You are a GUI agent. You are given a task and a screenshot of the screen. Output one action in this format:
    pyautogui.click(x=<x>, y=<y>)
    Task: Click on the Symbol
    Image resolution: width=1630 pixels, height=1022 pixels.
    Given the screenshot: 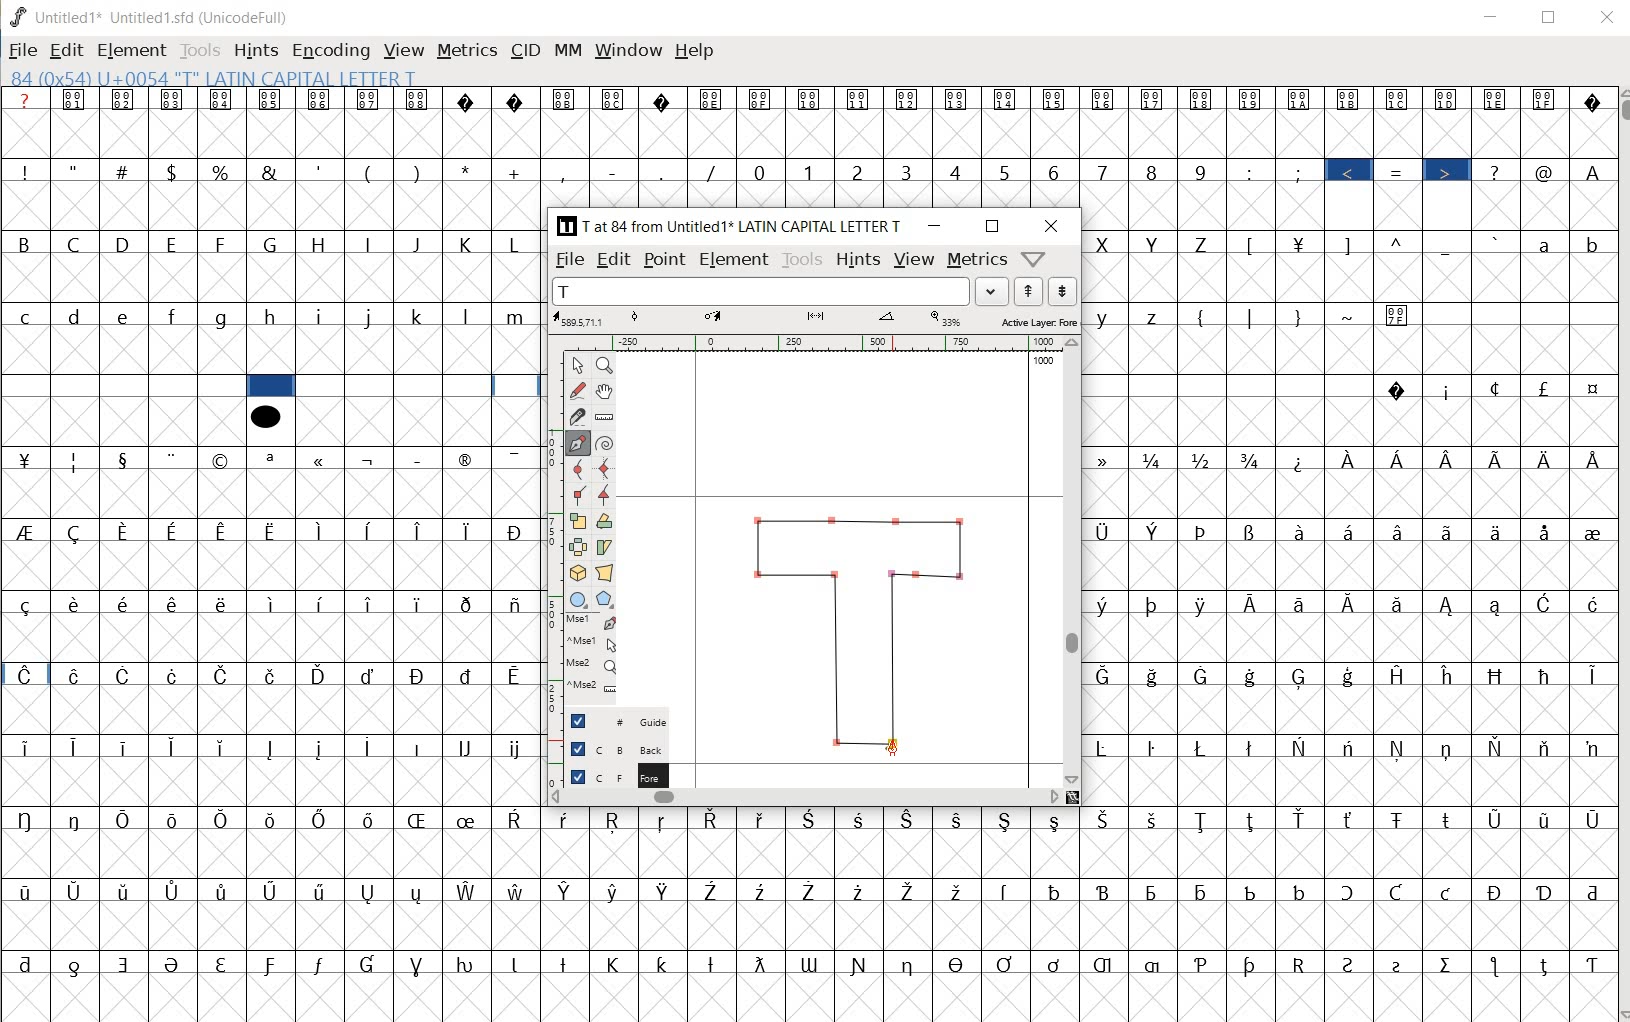 What is the action you would take?
    pyautogui.click(x=370, y=820)
    